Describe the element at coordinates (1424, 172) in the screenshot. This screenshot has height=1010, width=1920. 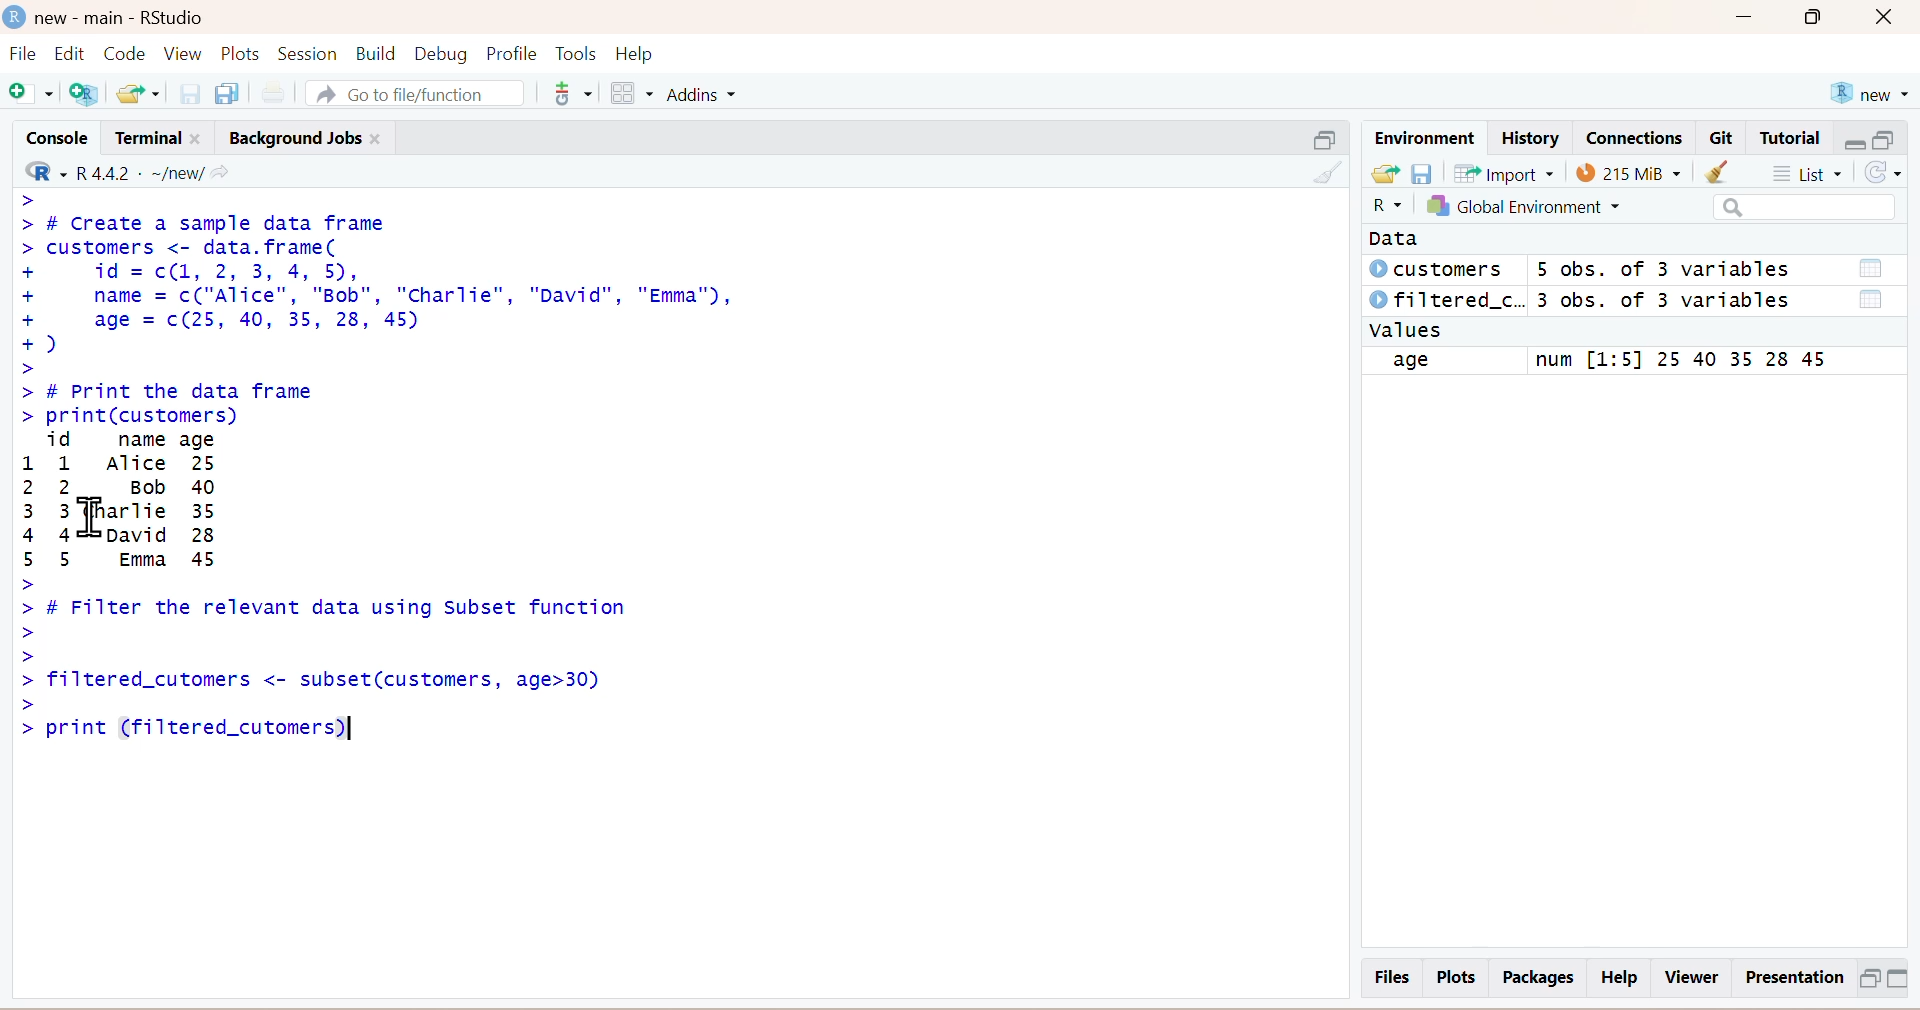
I see `save workspace as` at that location.